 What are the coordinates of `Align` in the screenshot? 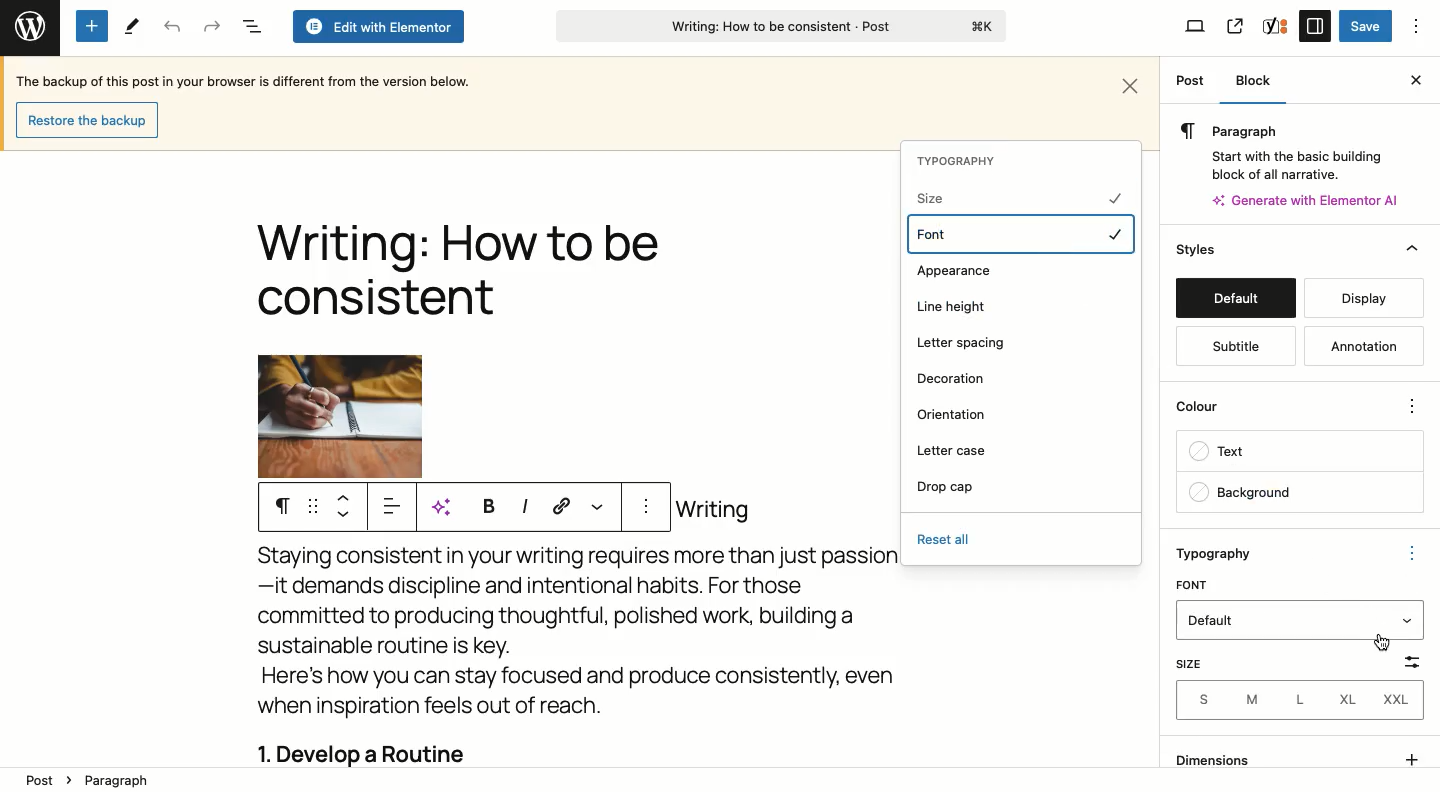 It's located at (395, 510).